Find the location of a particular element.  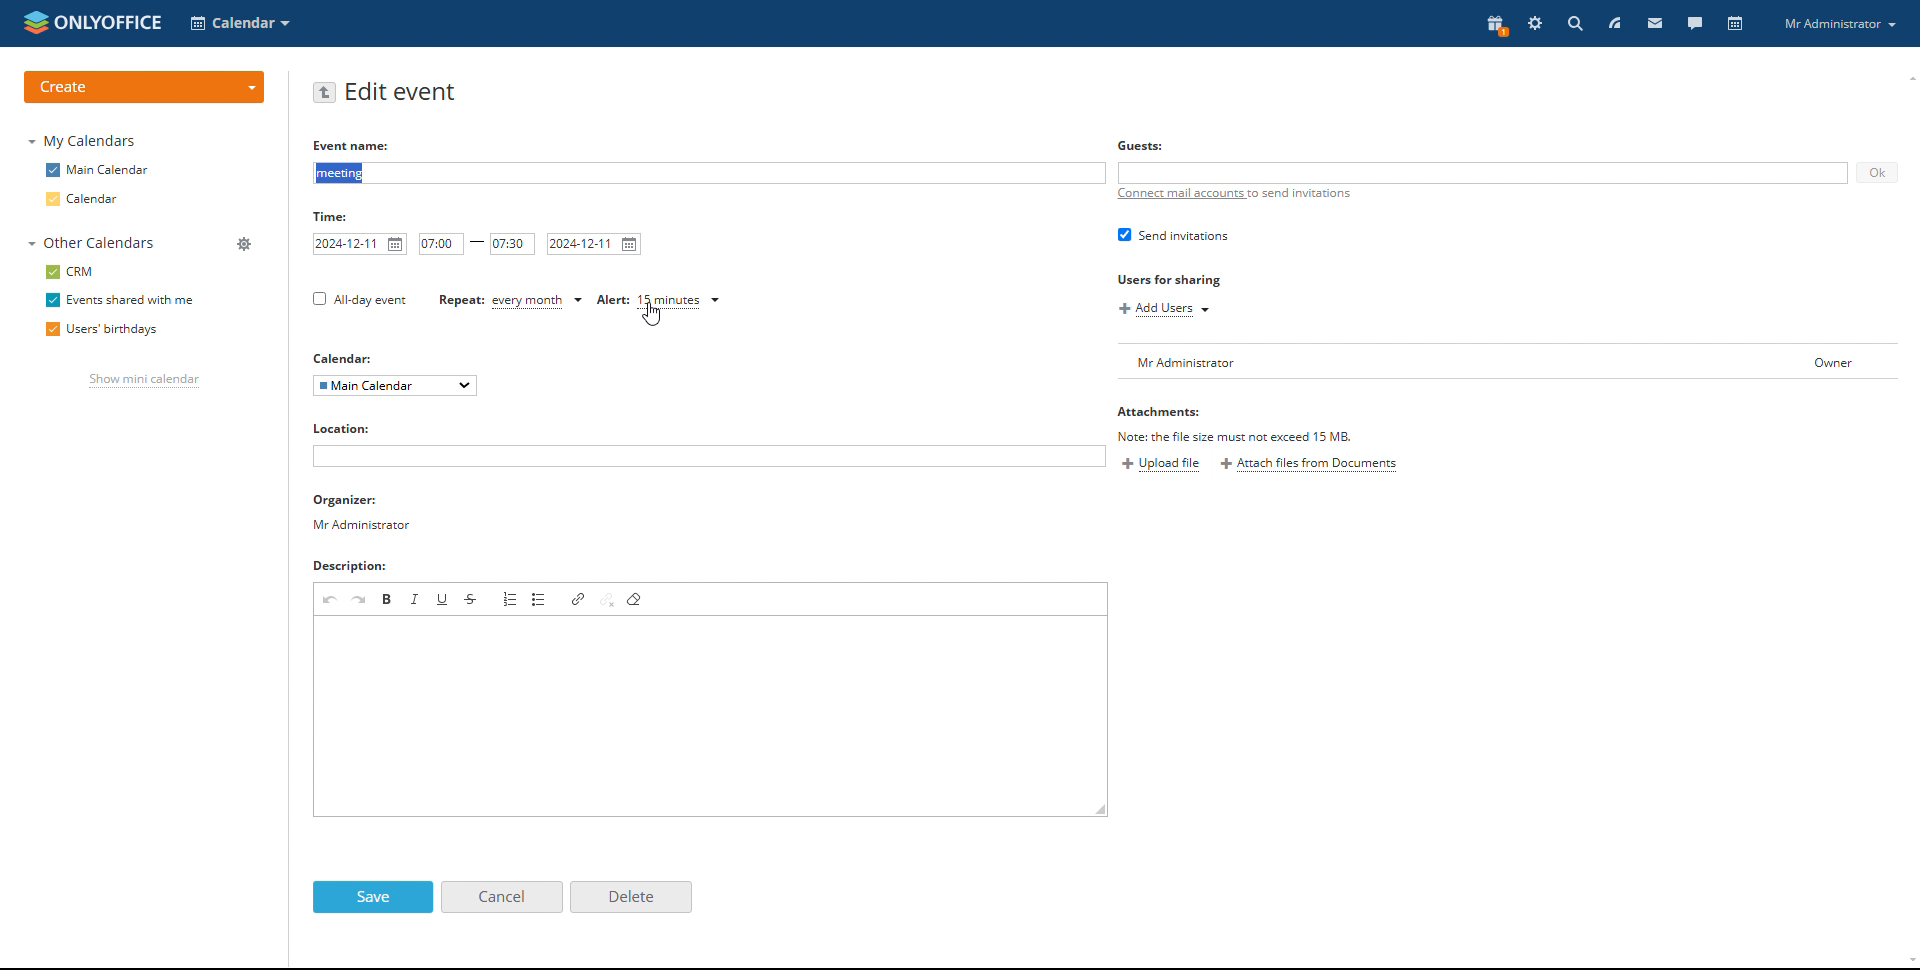

underline is located at coordinates (443, 597).